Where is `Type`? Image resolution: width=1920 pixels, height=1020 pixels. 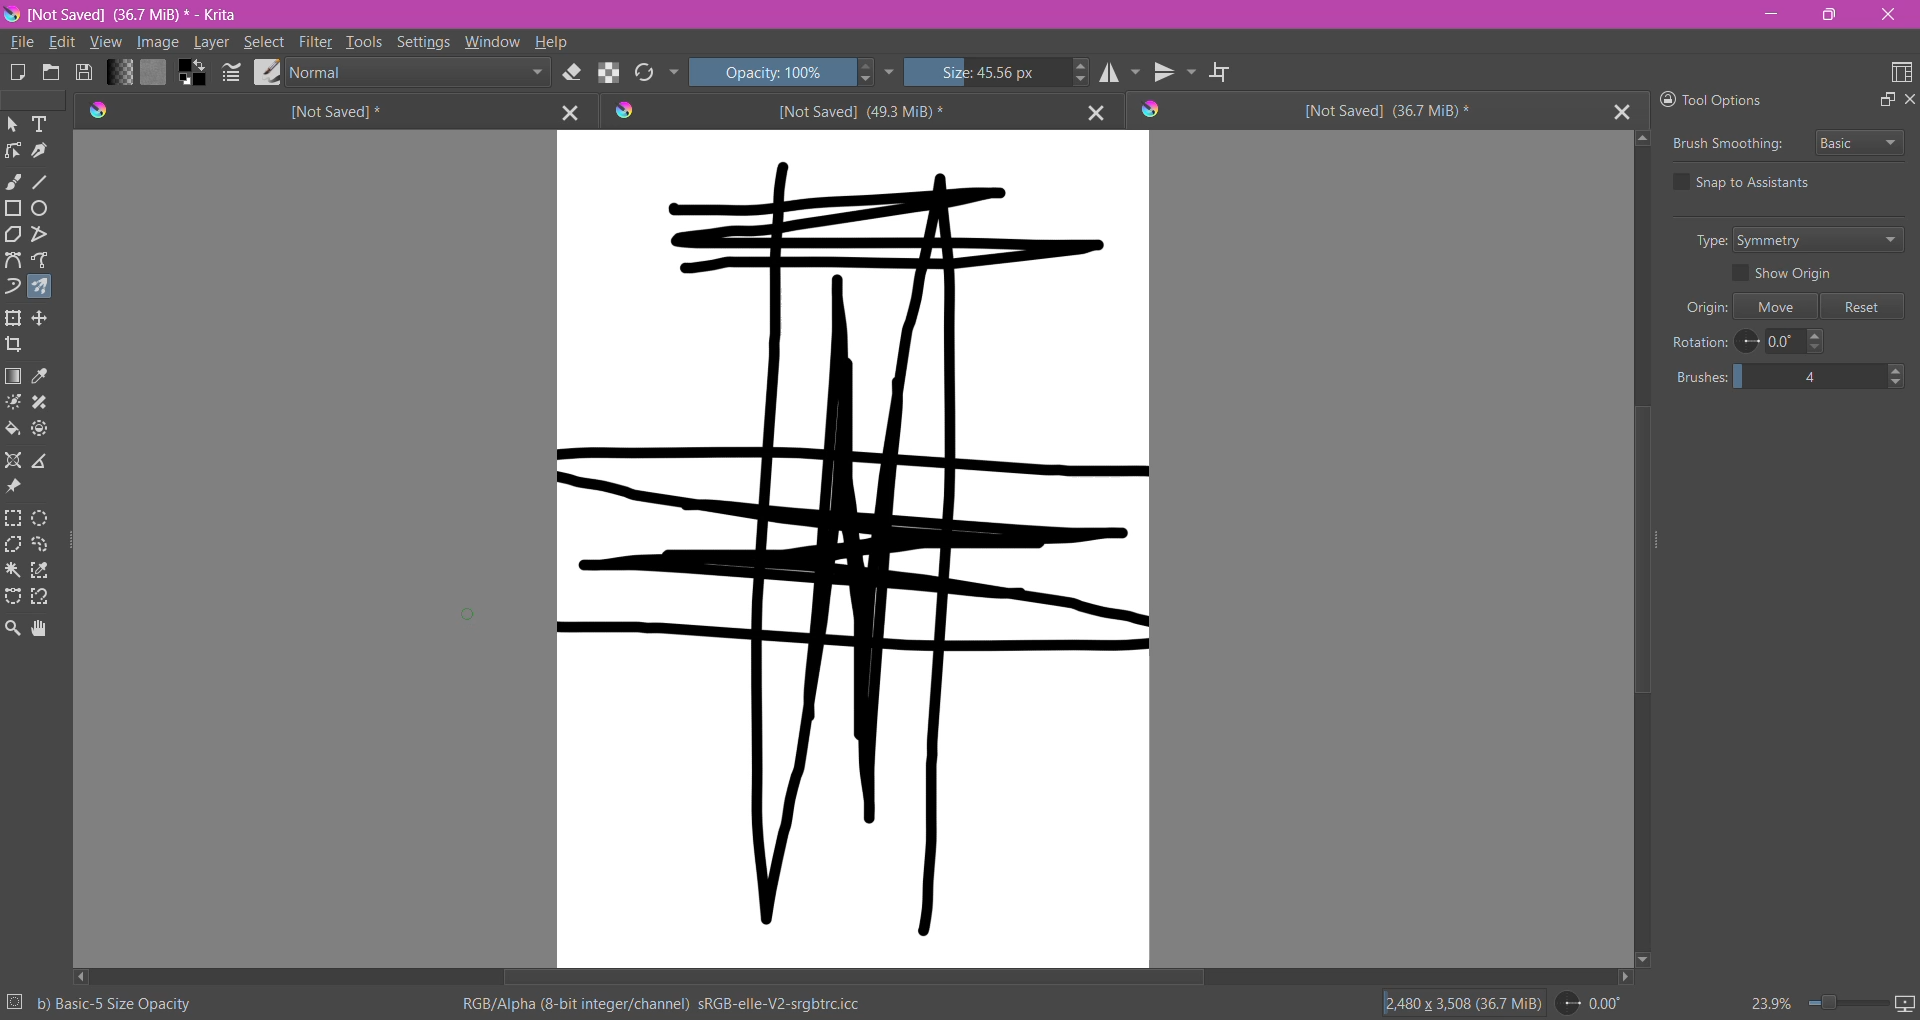
Type is located at coordinates (1705, 240).